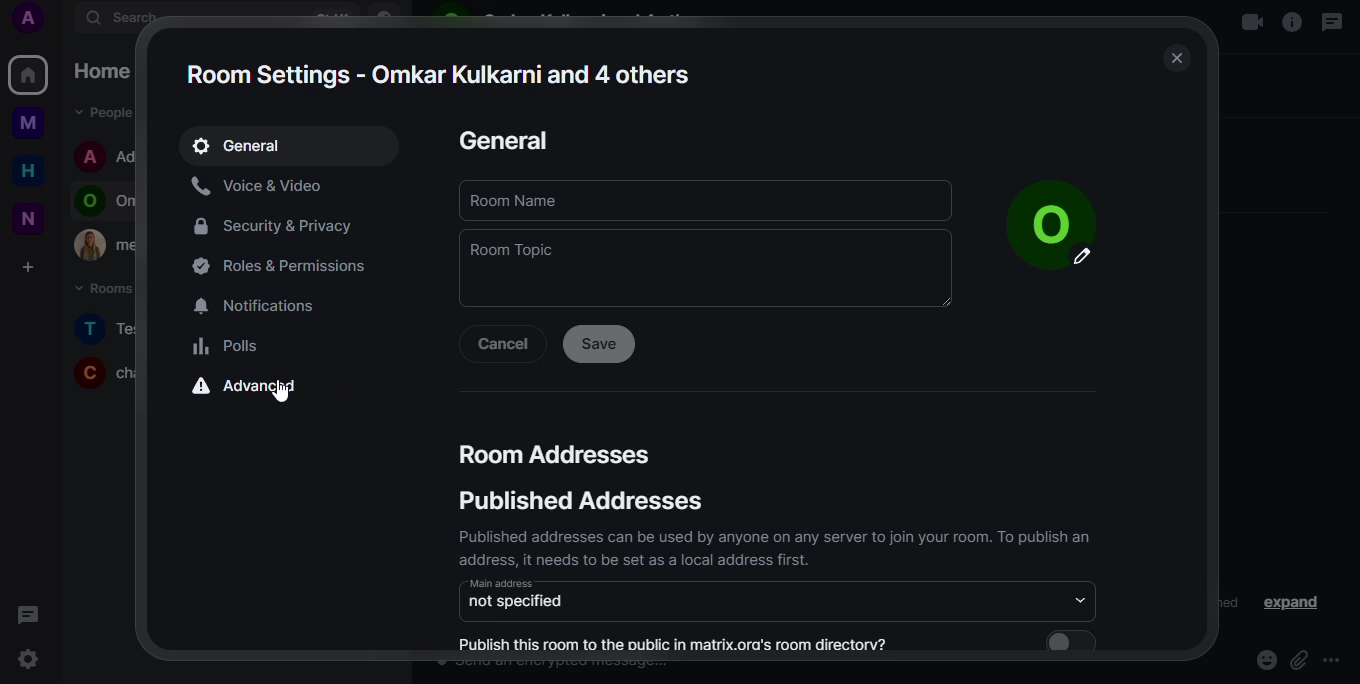 The width and height of the screenshot is (1360, 684). Describe the element at coordinates (498, 584) in the screenshot. I see `main address` at that location.